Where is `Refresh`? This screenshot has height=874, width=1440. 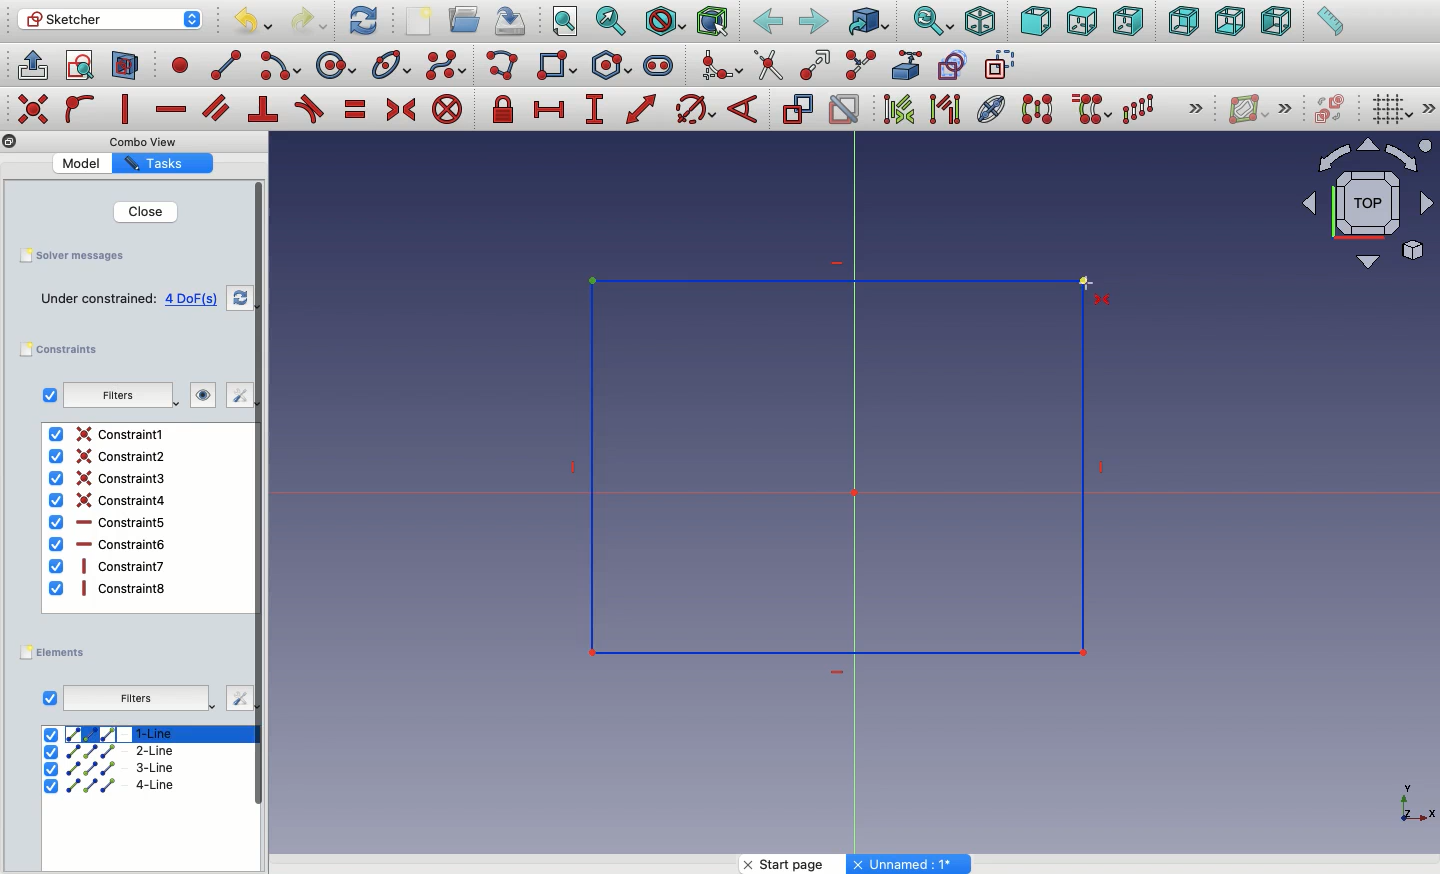 Refresh is located at coordinates (363, 19).